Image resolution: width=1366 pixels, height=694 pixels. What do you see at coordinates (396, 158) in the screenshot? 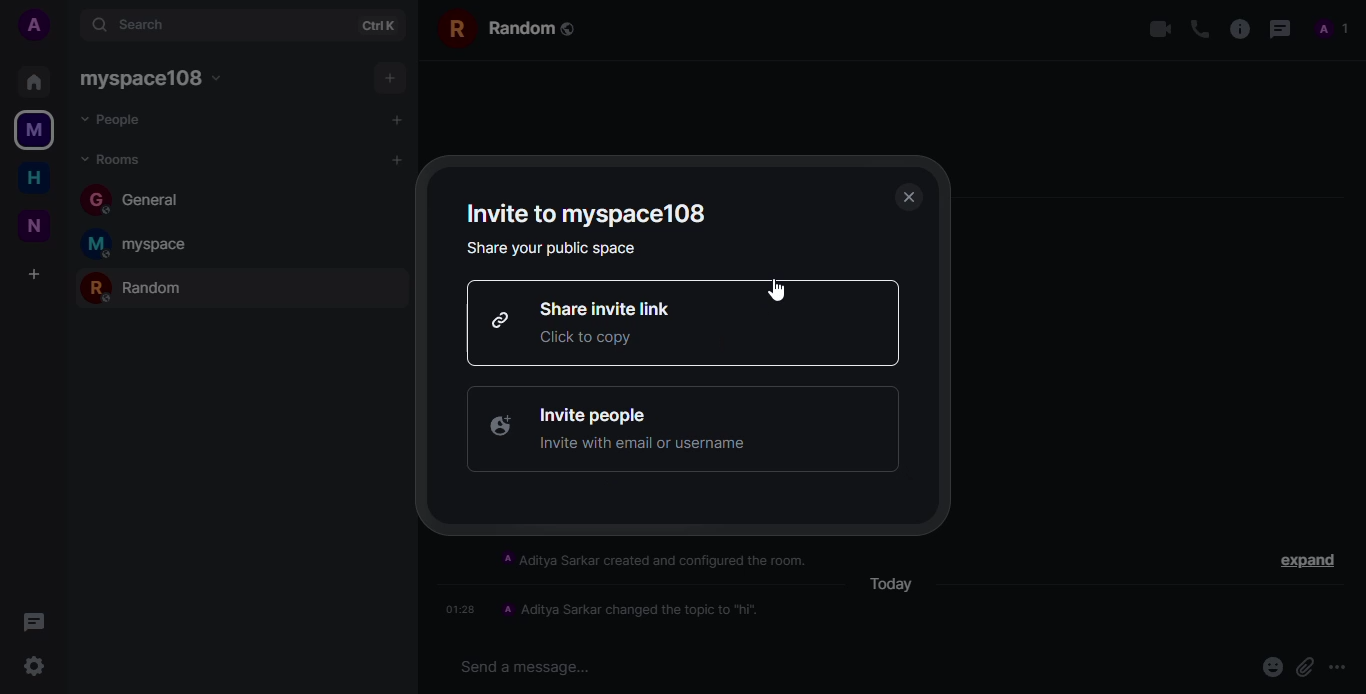
I see `add` at bounding box center [396, 158].